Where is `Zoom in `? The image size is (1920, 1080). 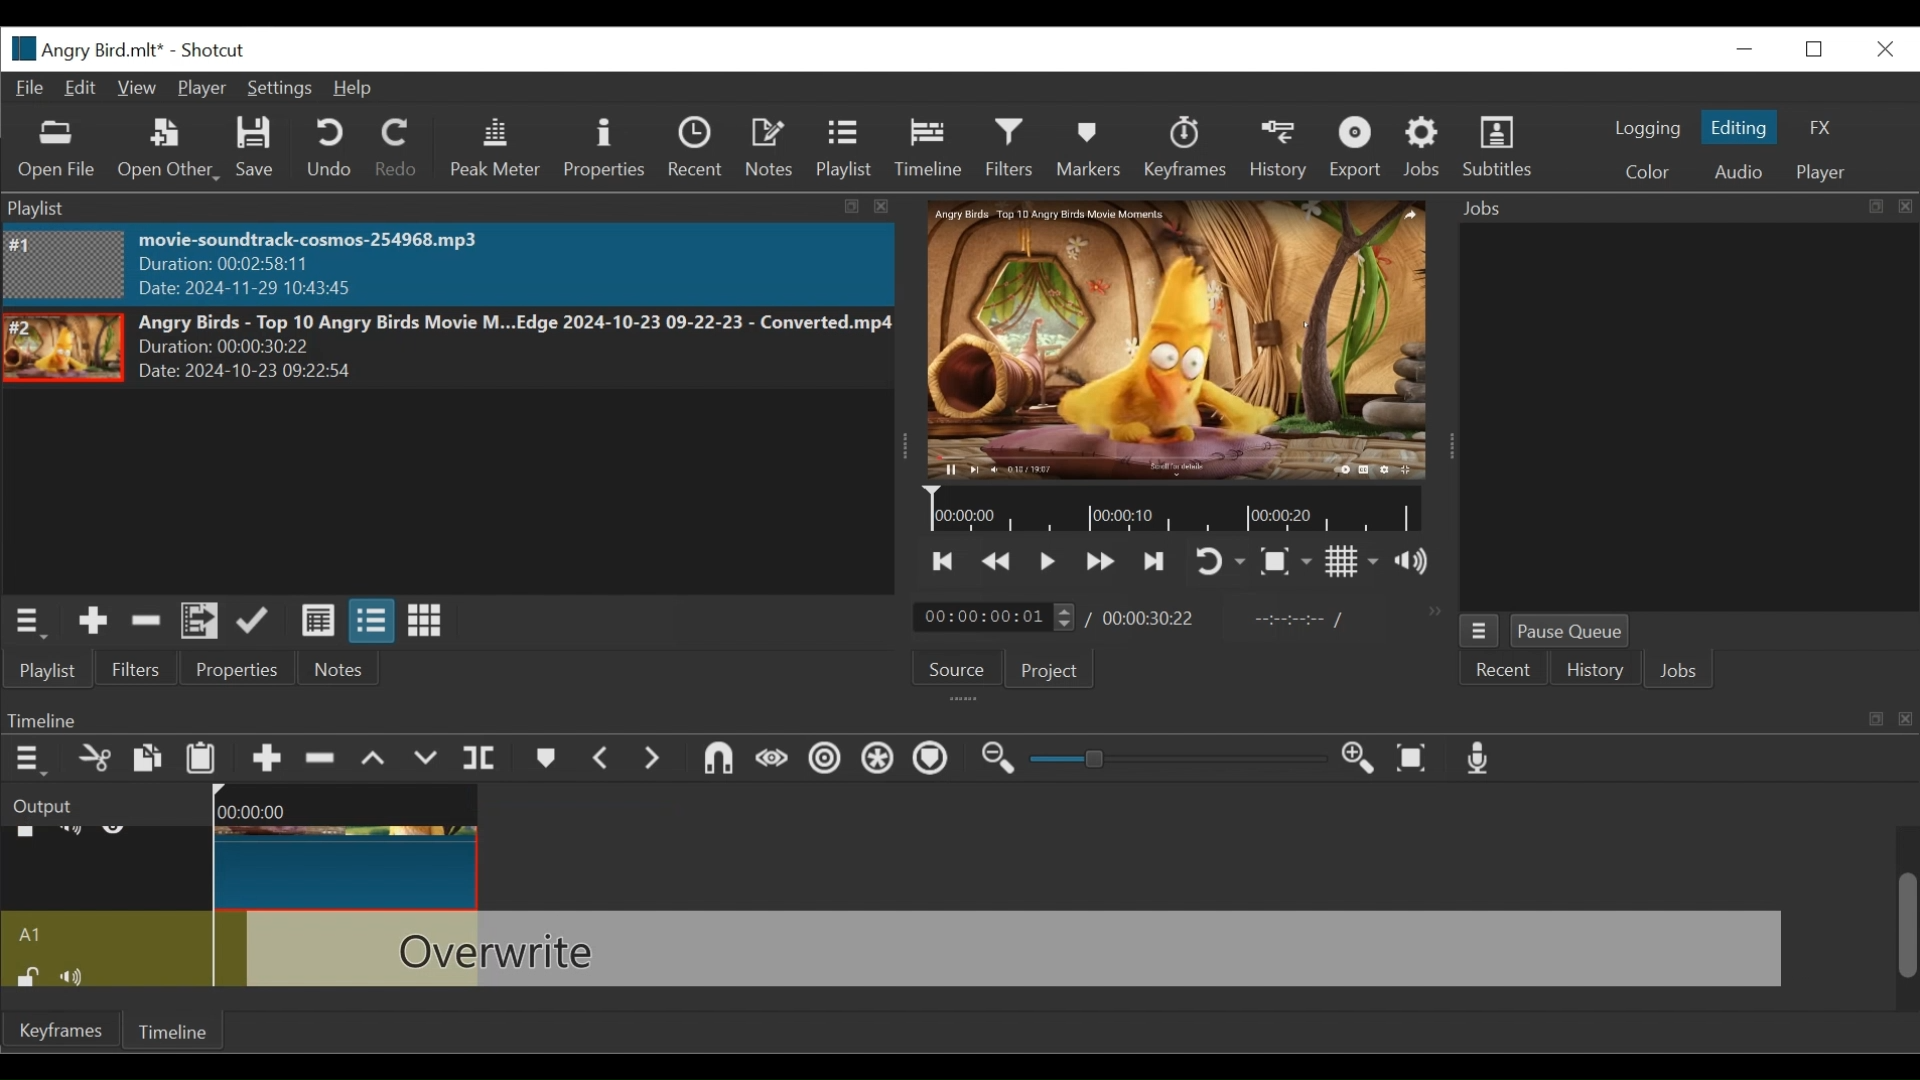
Zoom in  is located at coordinates (1365, 759).